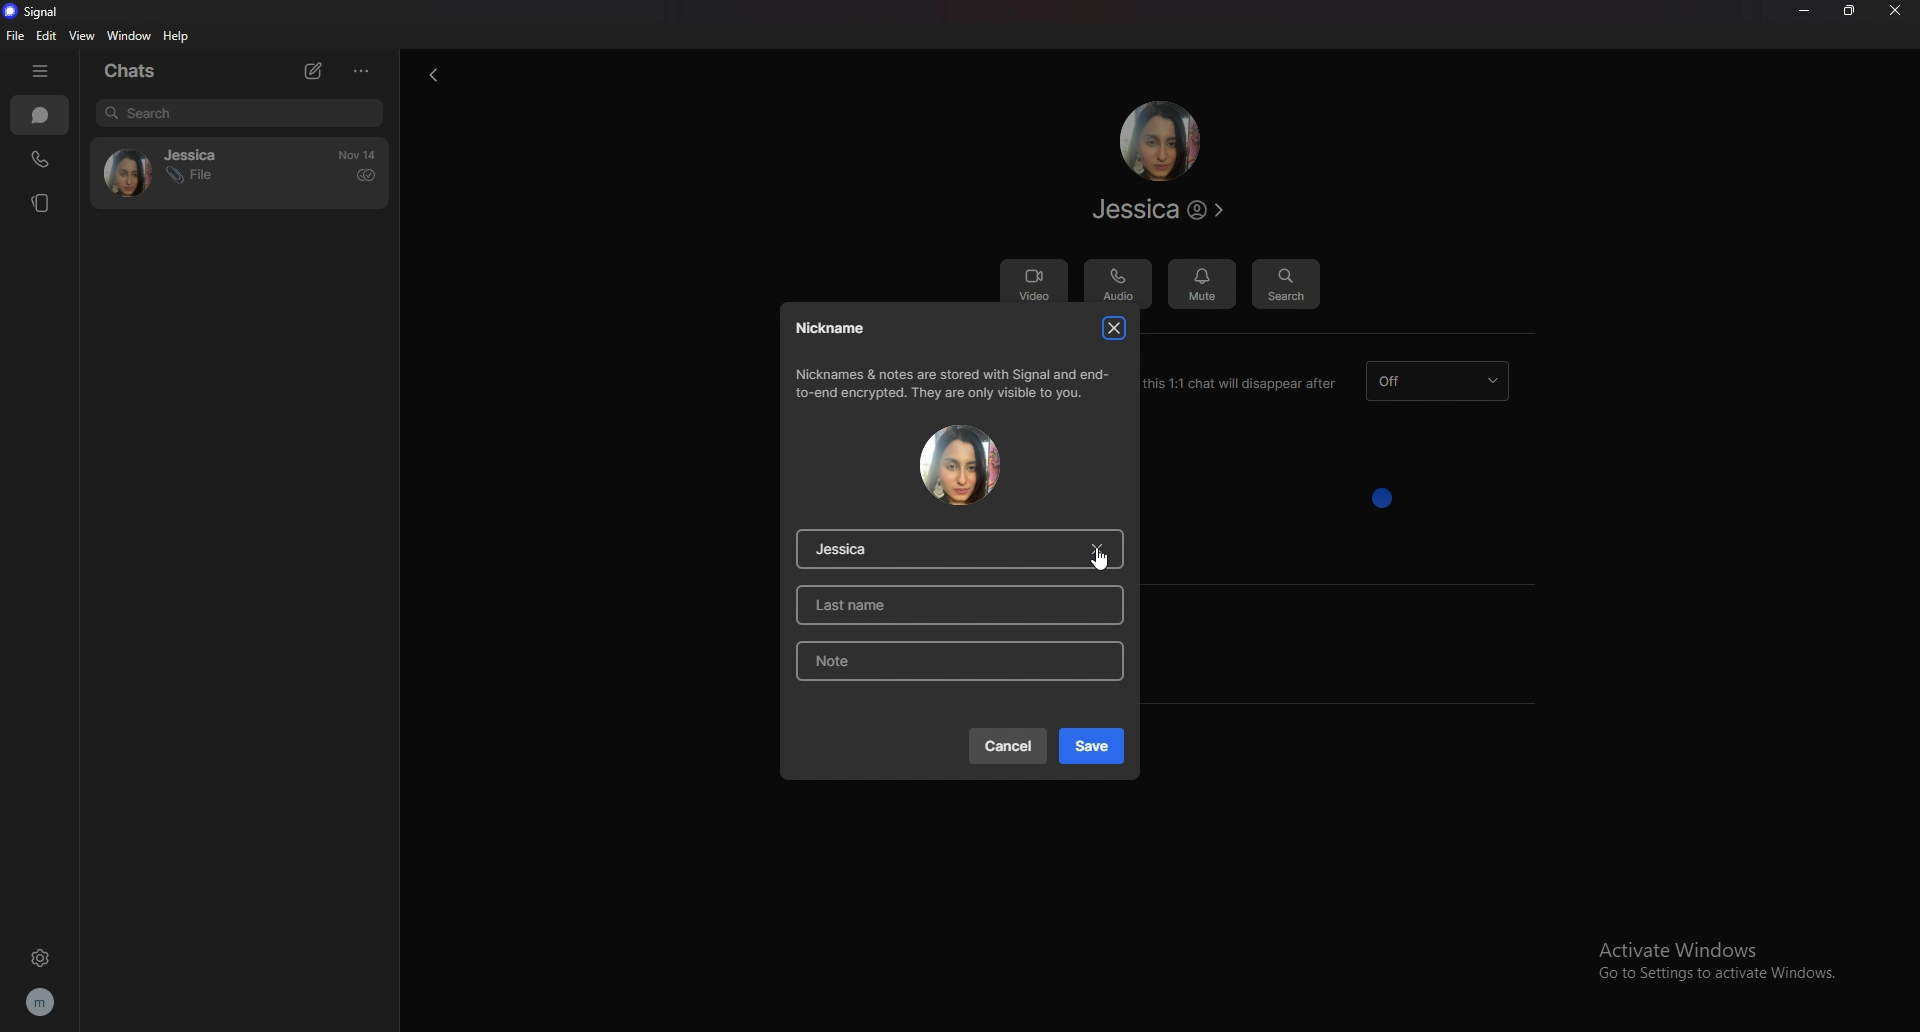  I want to click on note, so click(955, 661).